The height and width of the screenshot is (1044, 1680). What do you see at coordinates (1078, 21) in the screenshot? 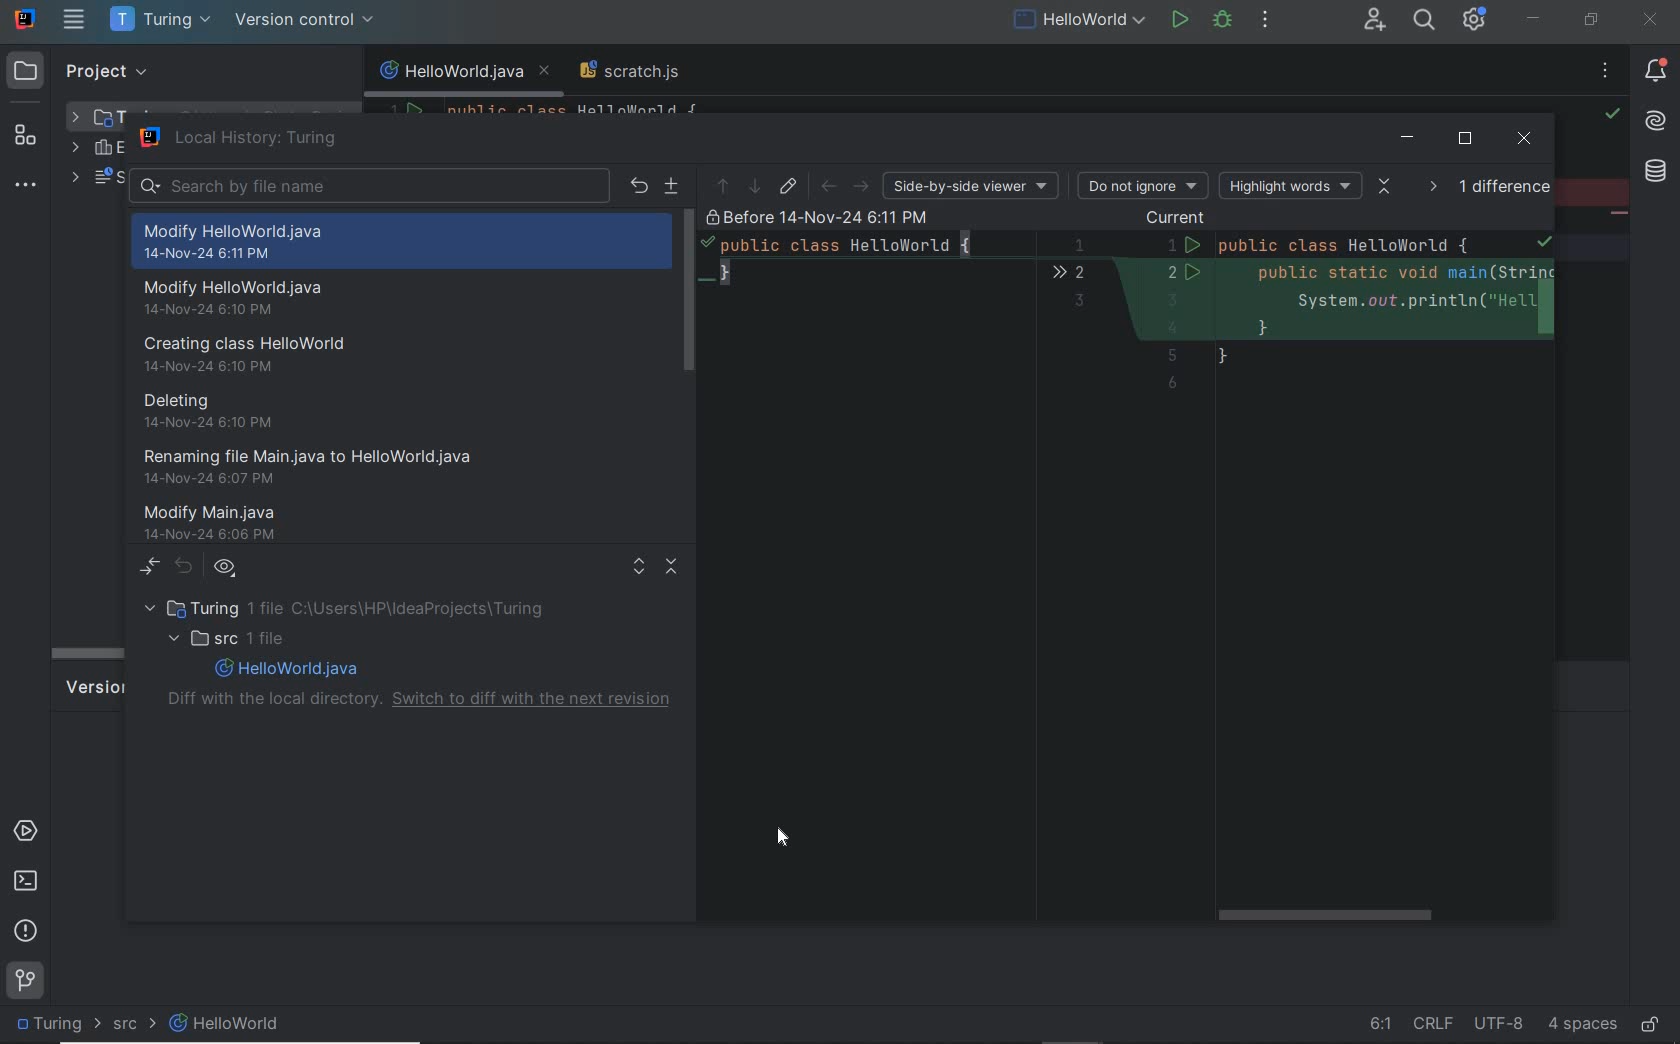
I see `run/debug configuration` at bounding box center [1078, 21].